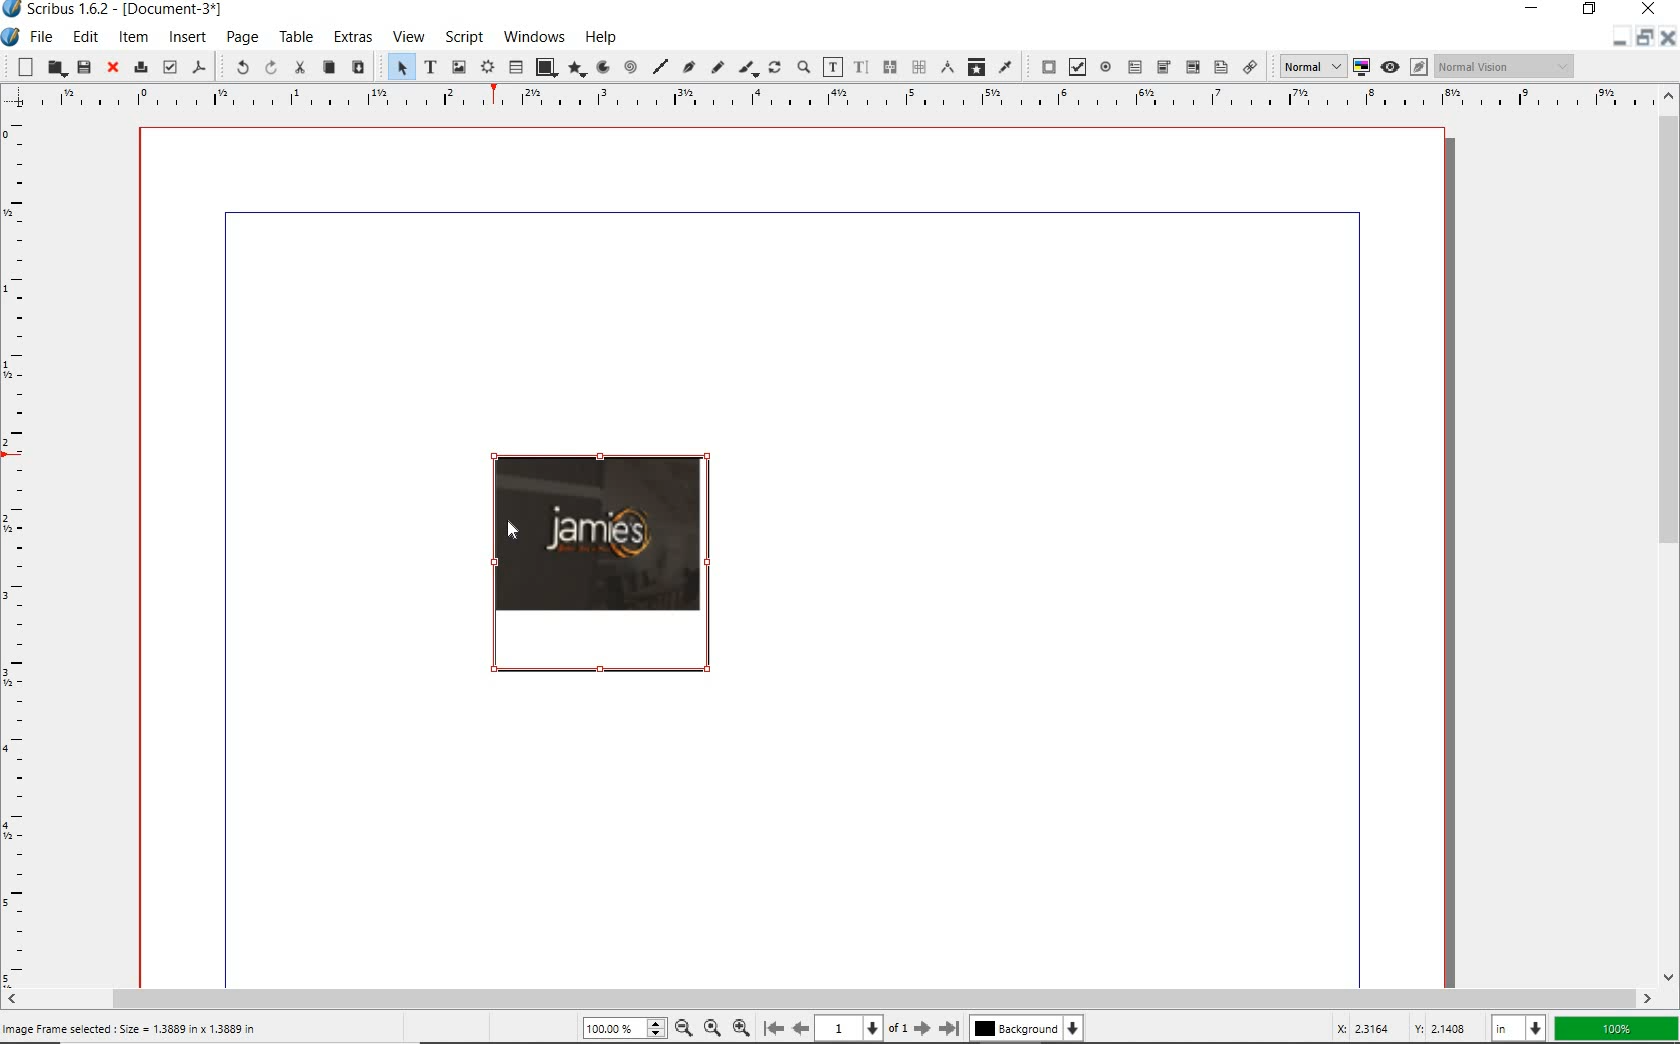 The width and height of the screenshot is (1680, 1044). Describe the element at coordinates (684, 1030) in the screenshot. I see `zoom out` at that location.